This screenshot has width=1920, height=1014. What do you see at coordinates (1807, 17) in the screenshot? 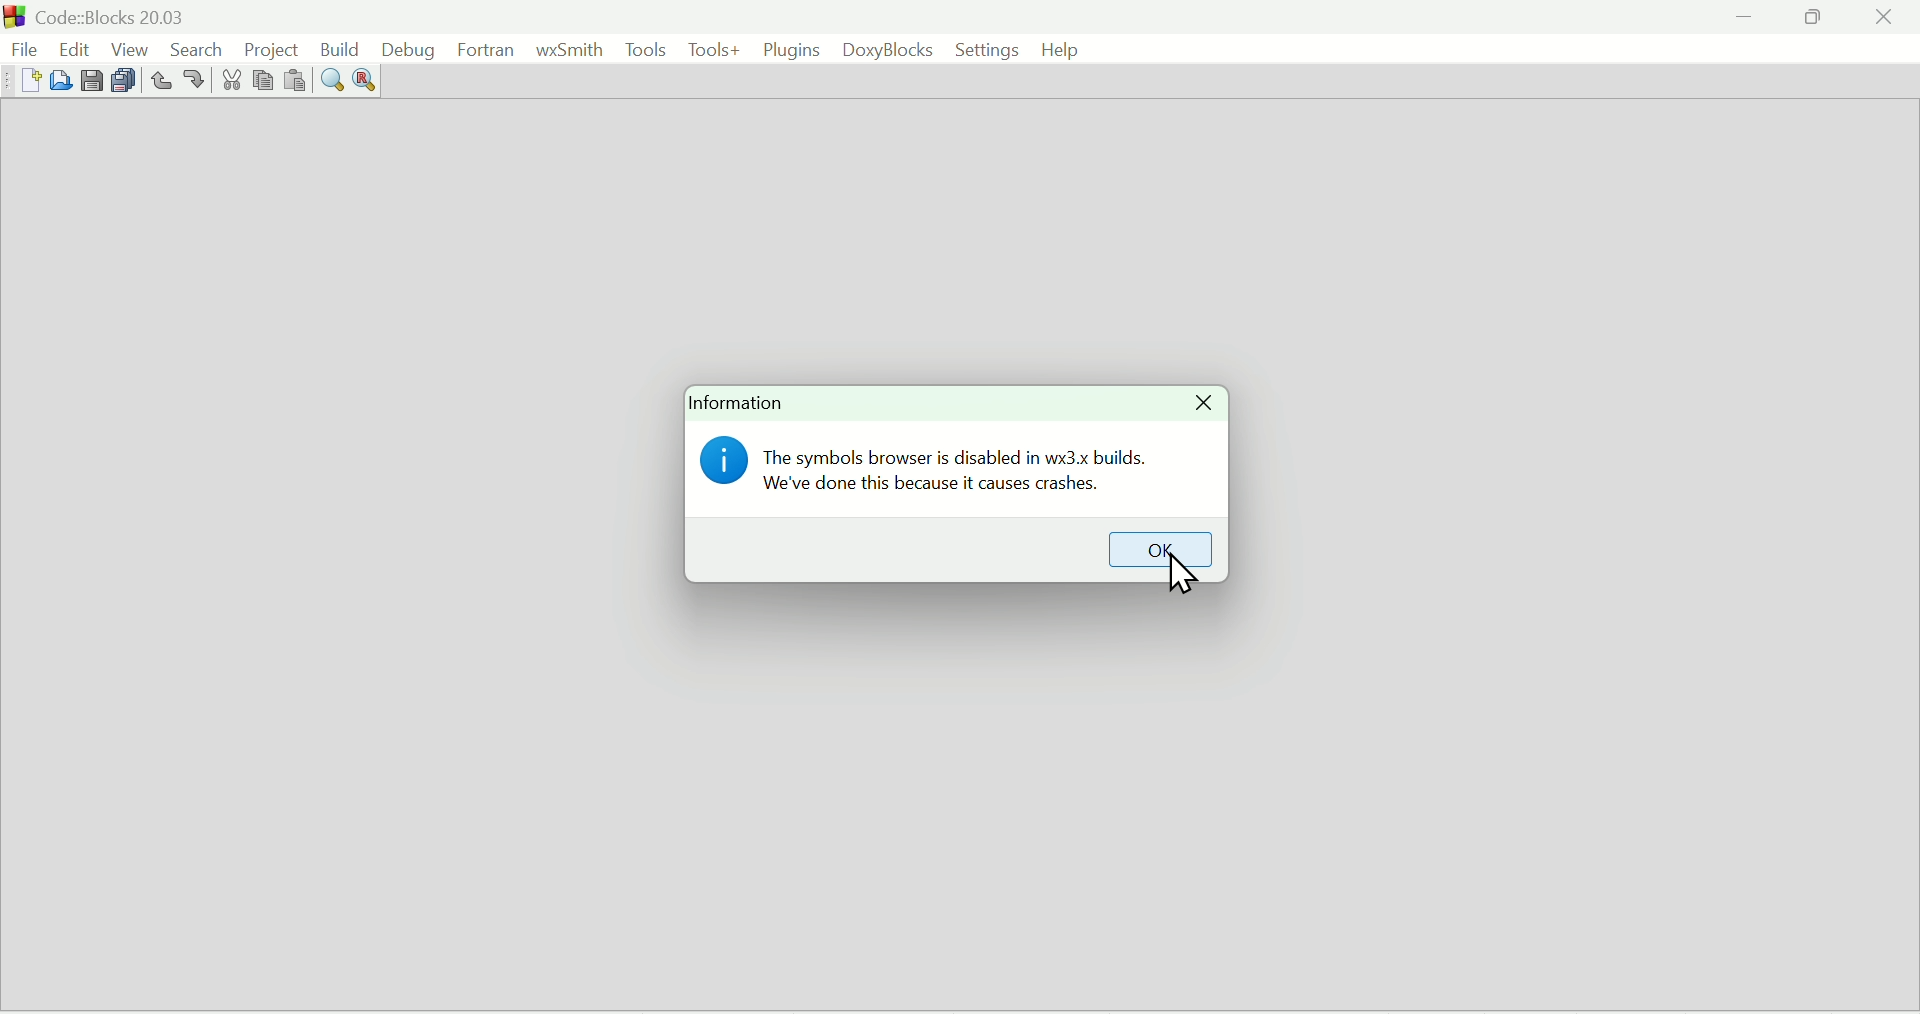
I see `Restore` at bounding box center [1807, 17].